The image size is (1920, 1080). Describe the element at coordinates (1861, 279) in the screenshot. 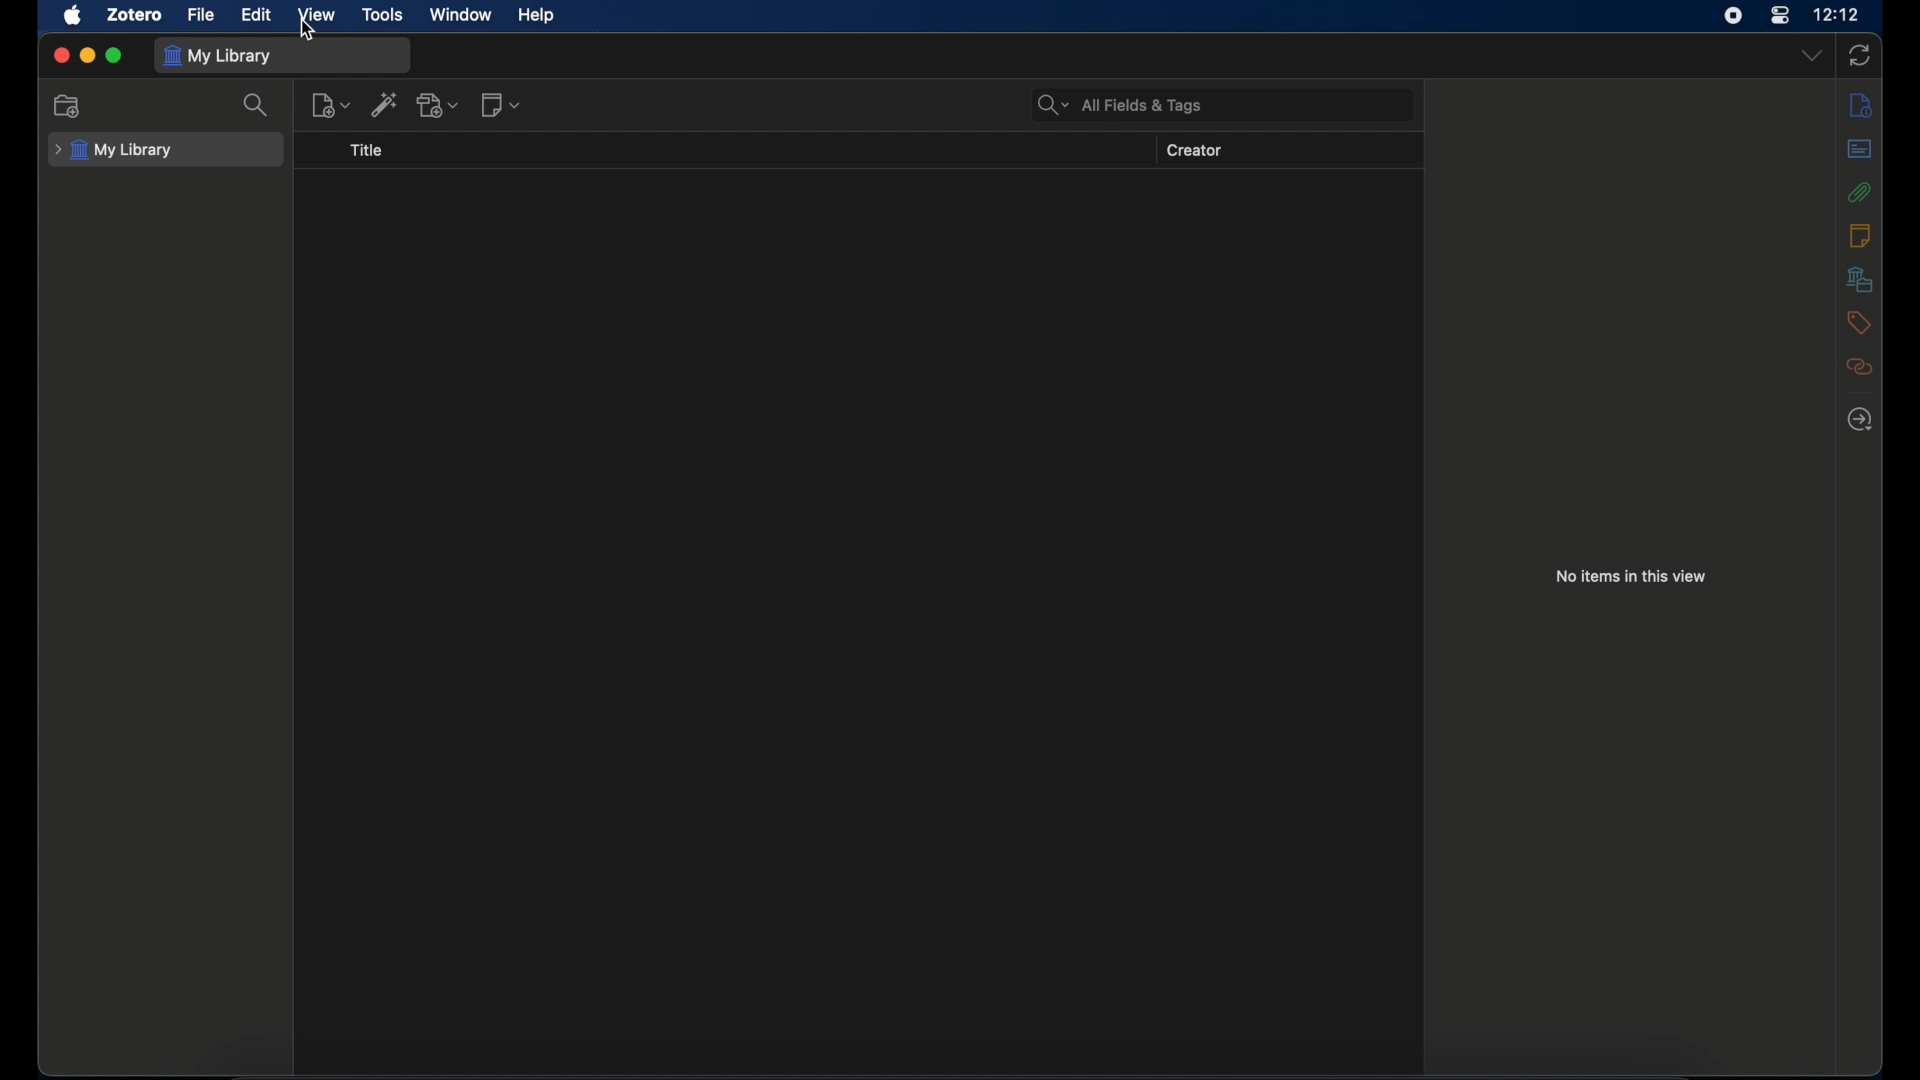

I see `libraries` at that location.